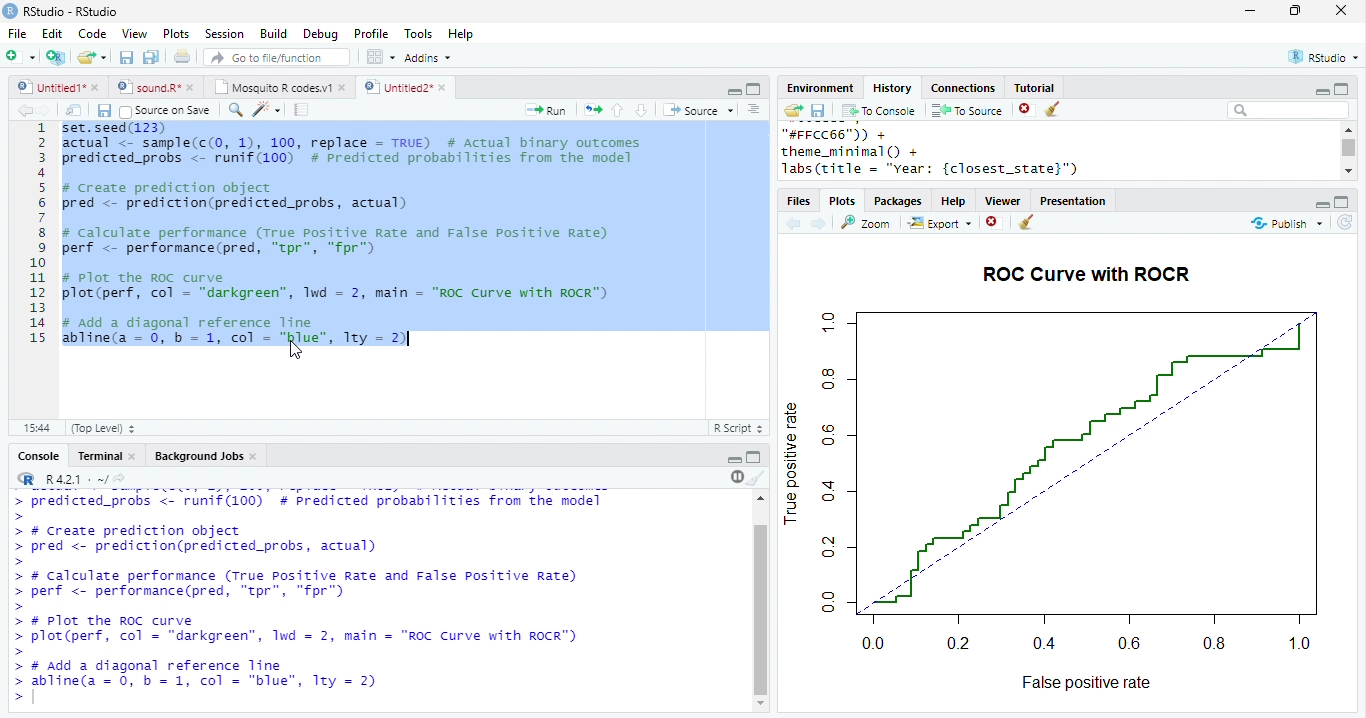 This screenshot has height=718, width=1366. I want to click on Top Level, so click(105, 428).